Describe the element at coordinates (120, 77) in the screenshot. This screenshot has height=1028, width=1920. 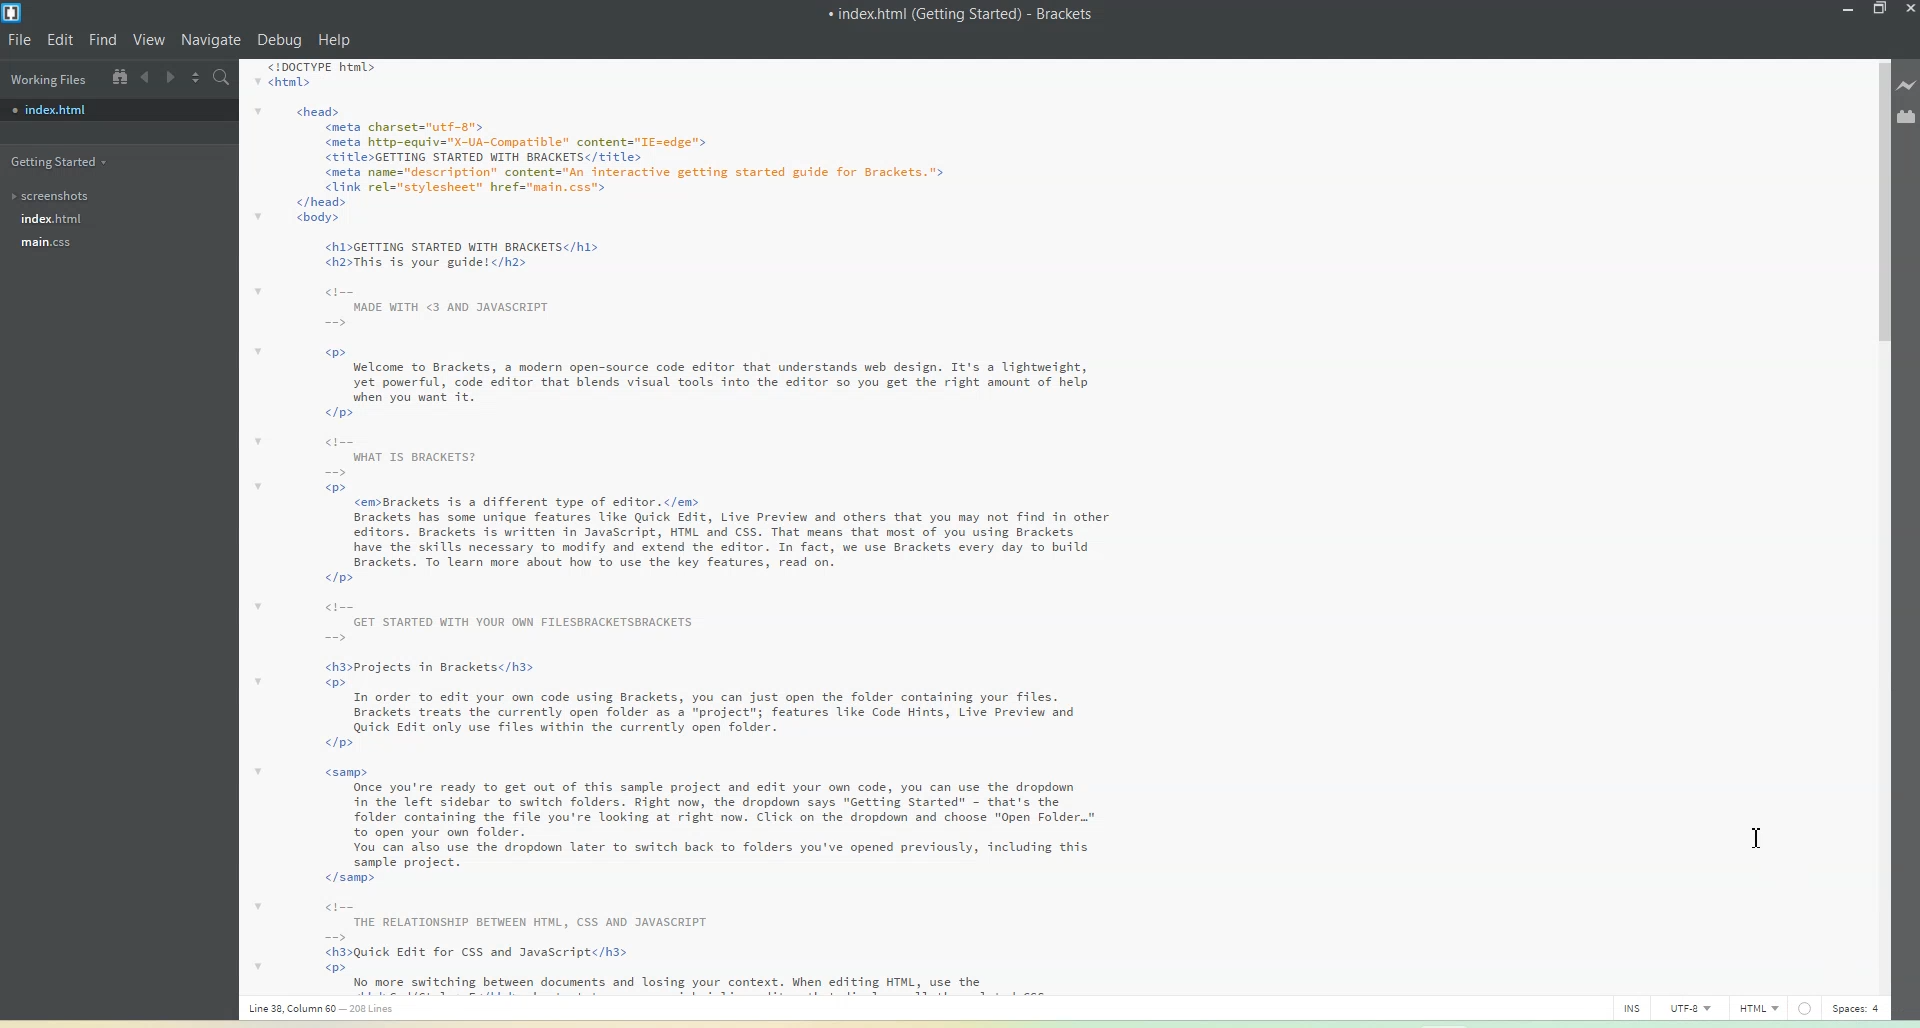
I see `Show in file Tree` at that location.